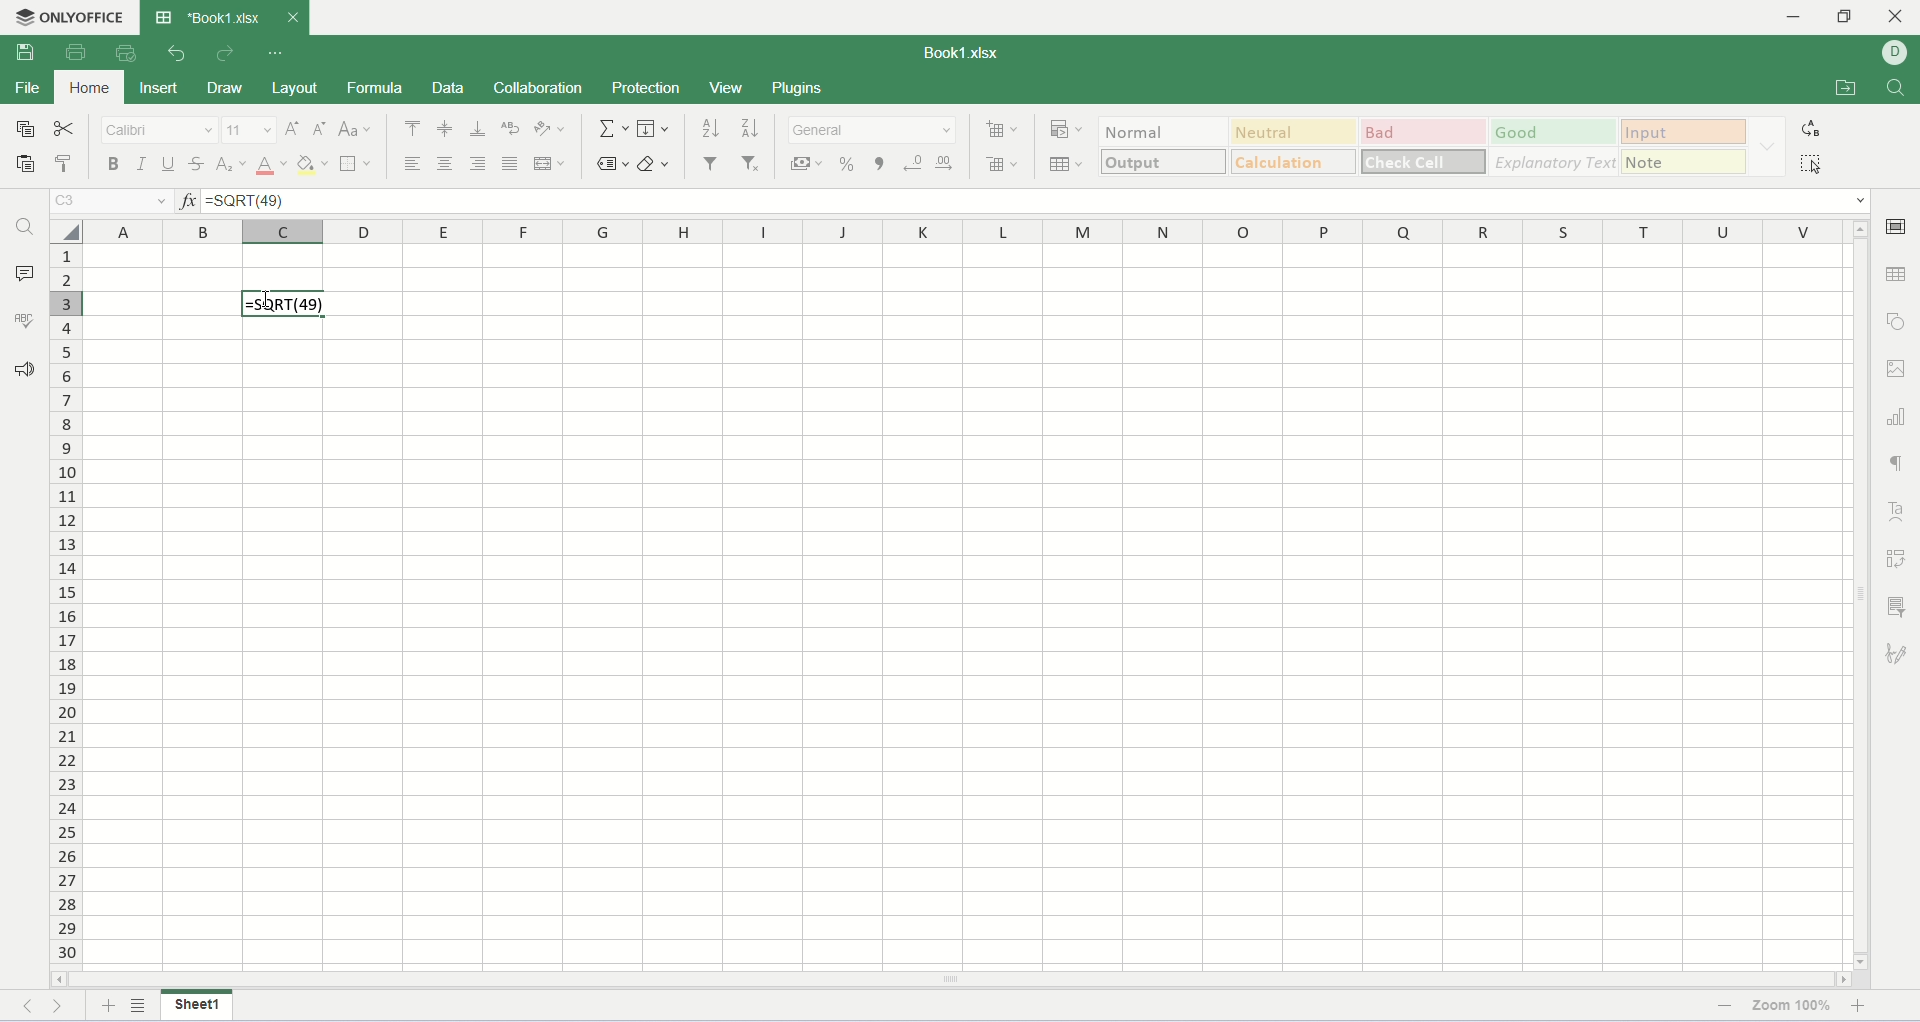 This screenshot has height=1022, width=1920. I want to click on subscript/superscript, so click(228, 164).